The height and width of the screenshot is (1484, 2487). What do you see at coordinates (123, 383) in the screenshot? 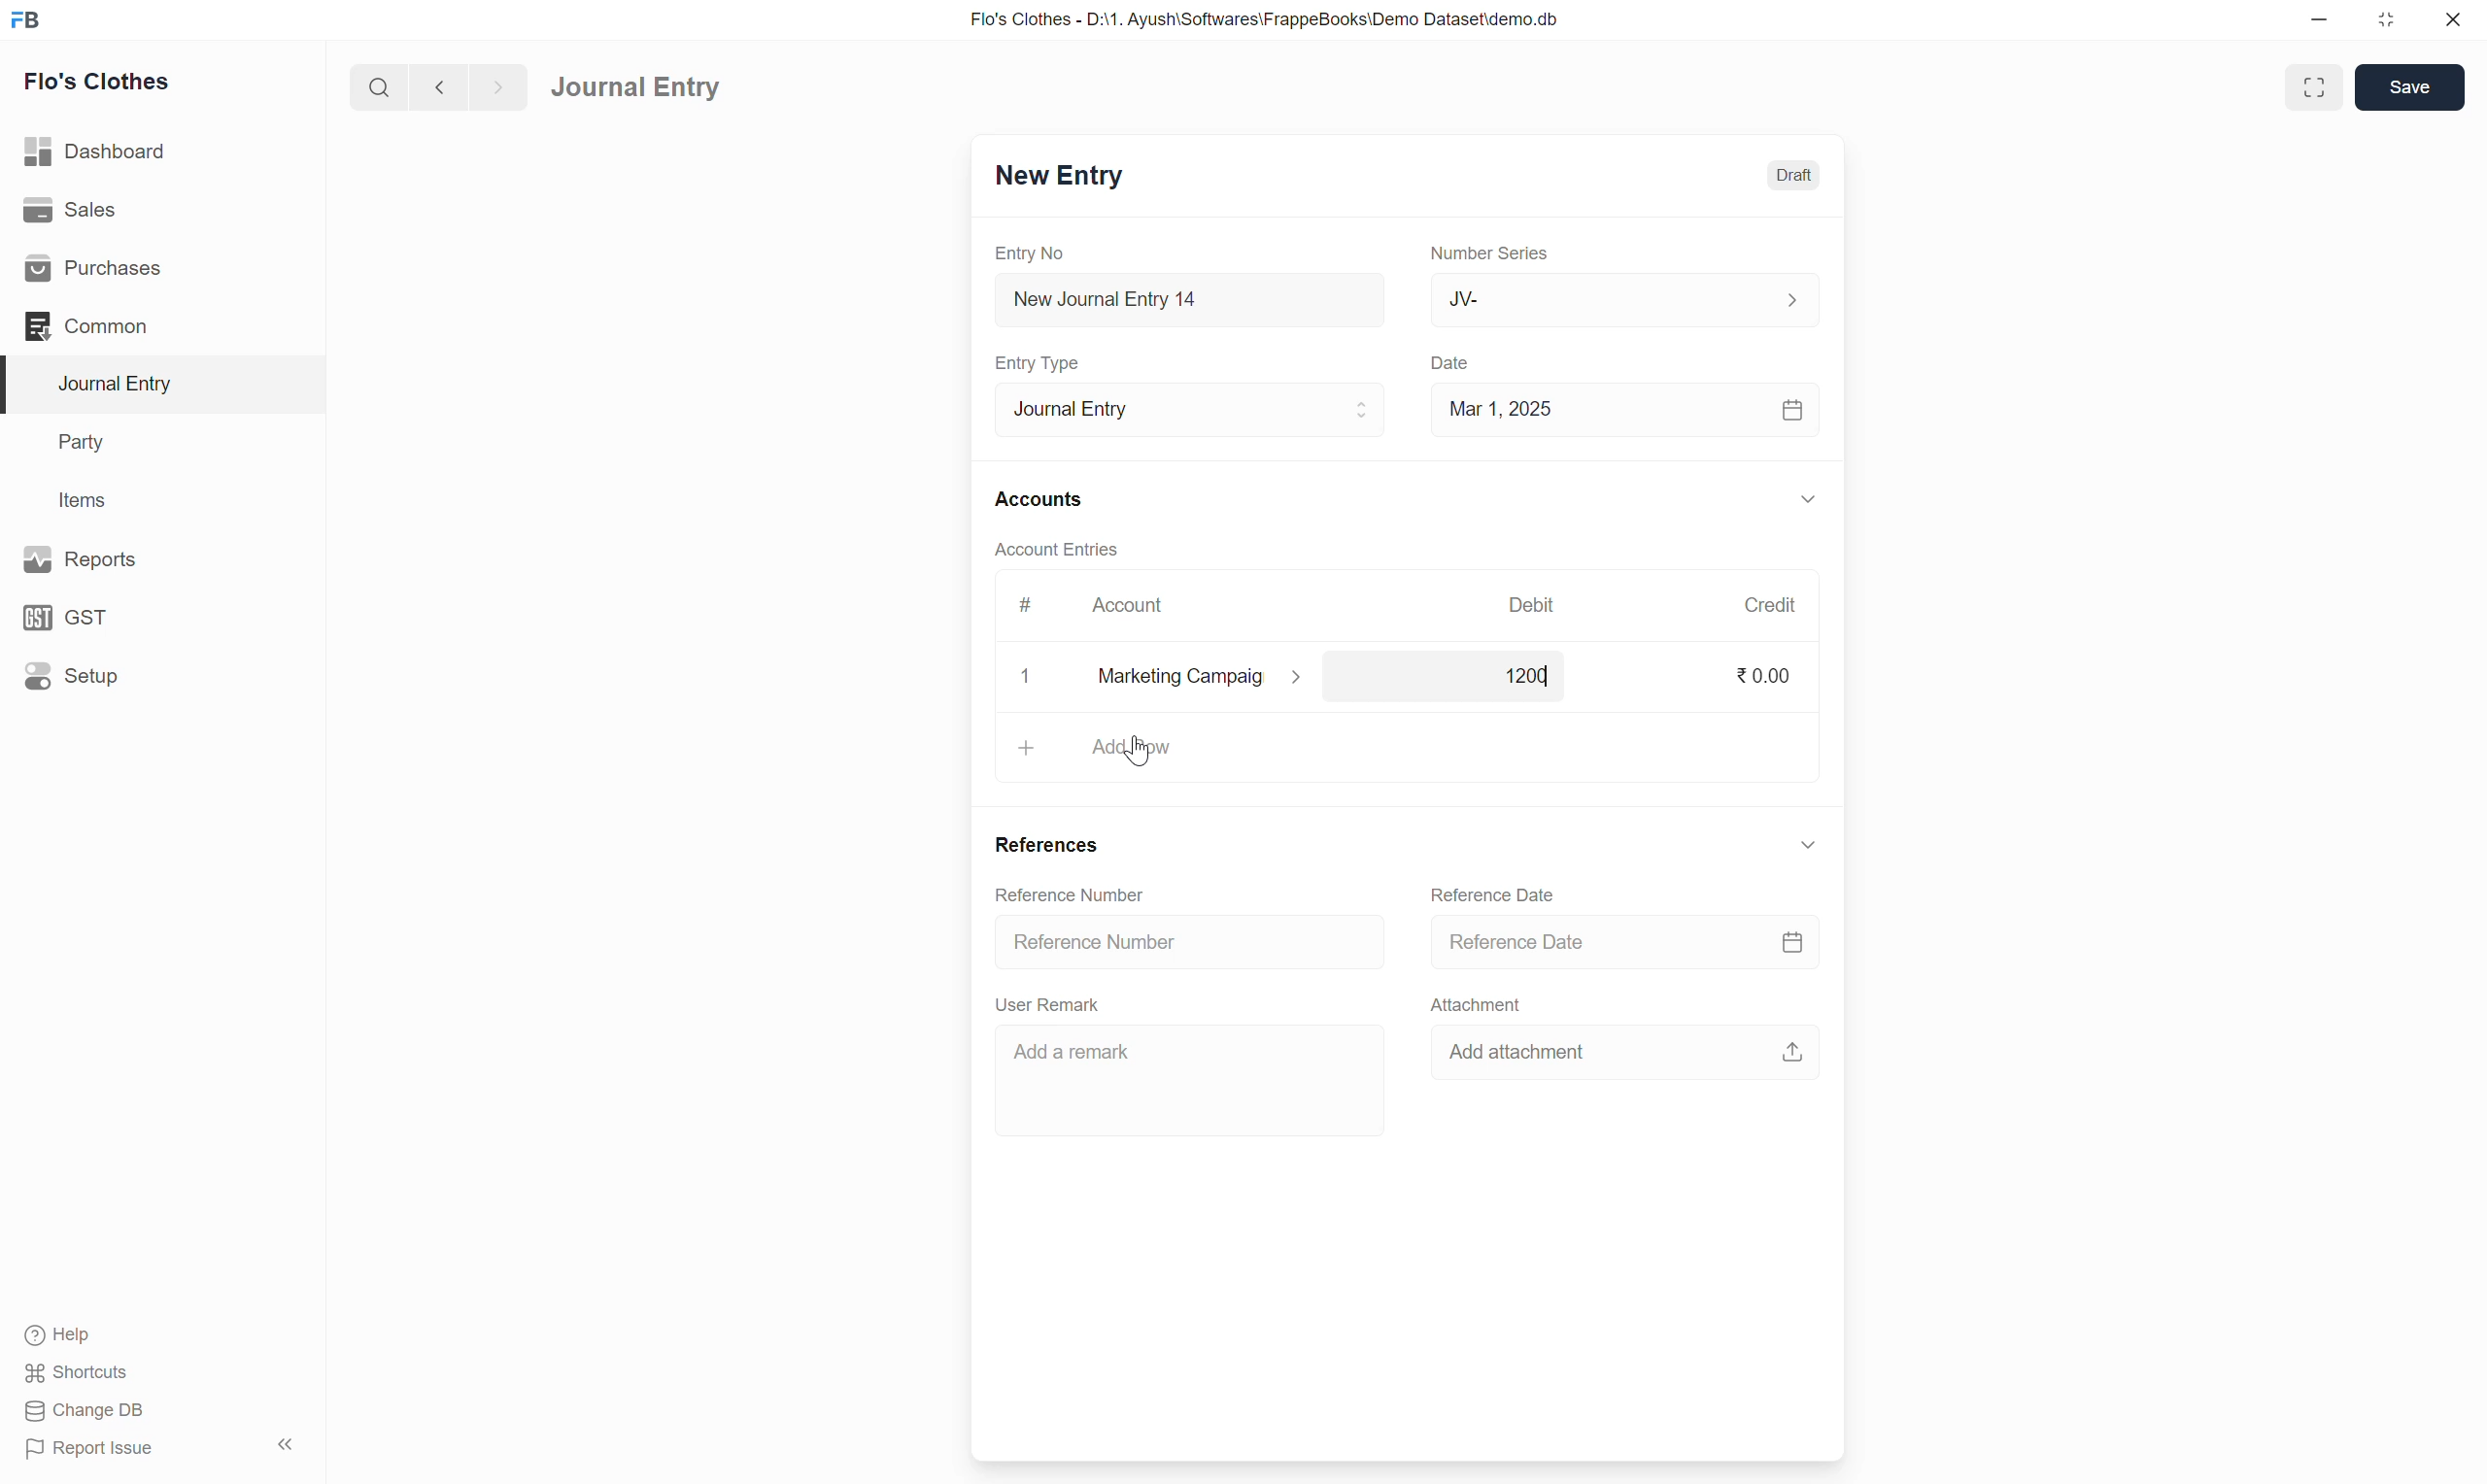
I see `Journal Entry` at bounding box center [123, 383].